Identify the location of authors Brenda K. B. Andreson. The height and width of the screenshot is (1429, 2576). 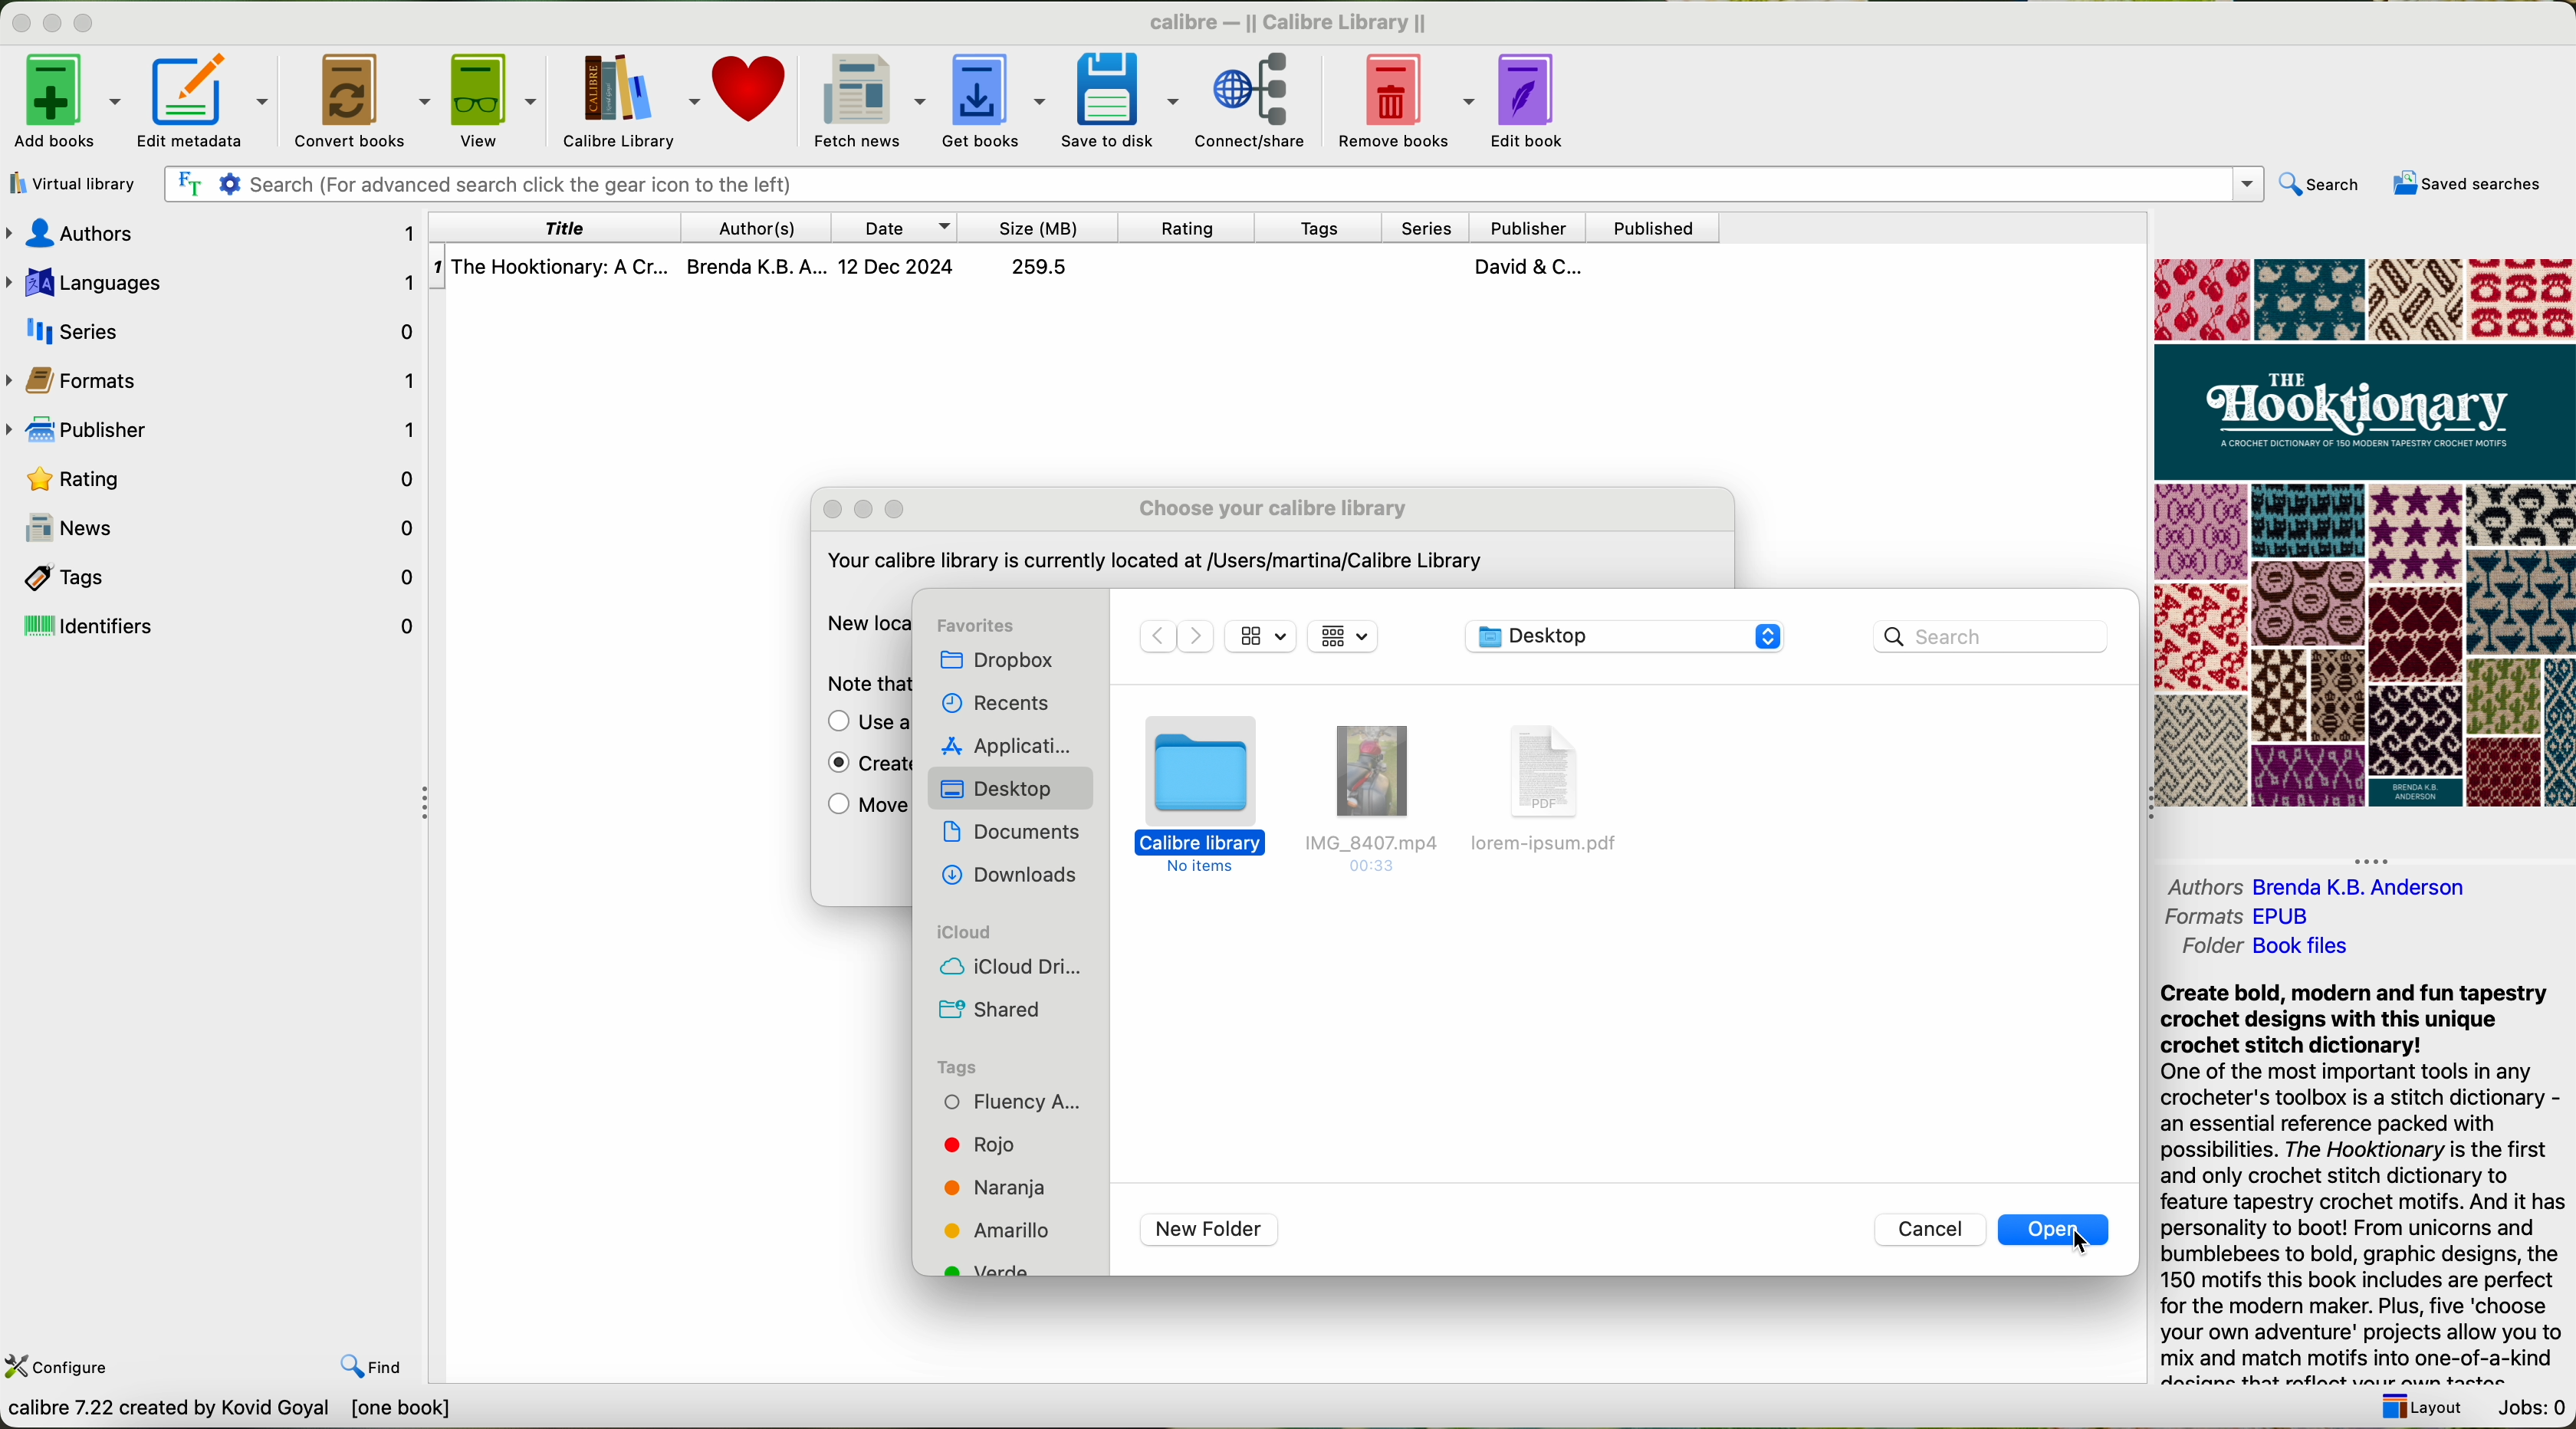
(2315, 887).